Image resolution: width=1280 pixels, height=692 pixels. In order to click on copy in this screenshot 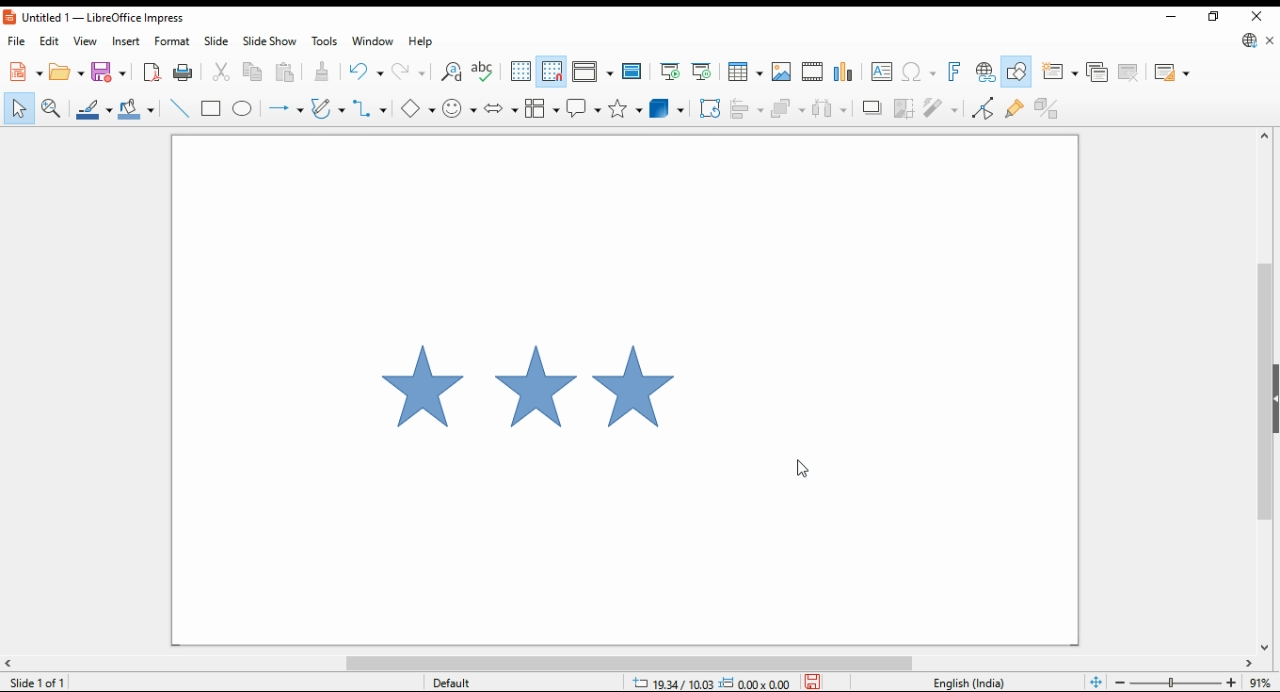, I will do `click(257, 72)`.